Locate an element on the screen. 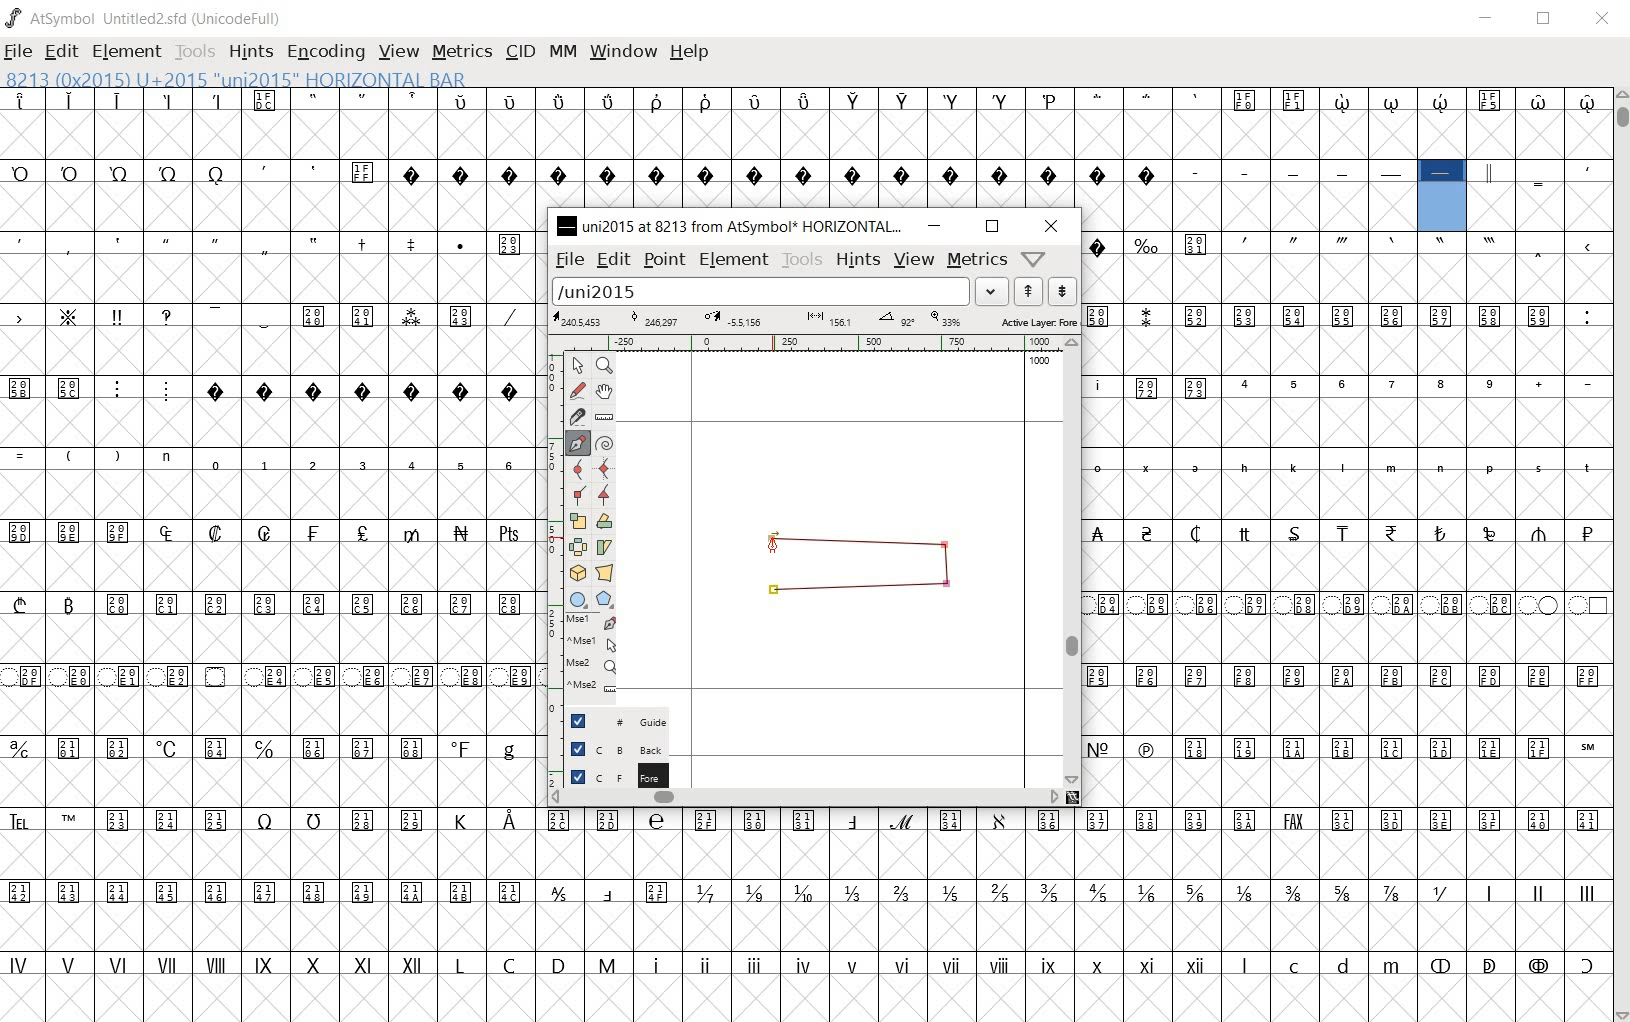 This screenshot has height=1022, width=1630. CLOSE is located at coordinates (1604, 22).